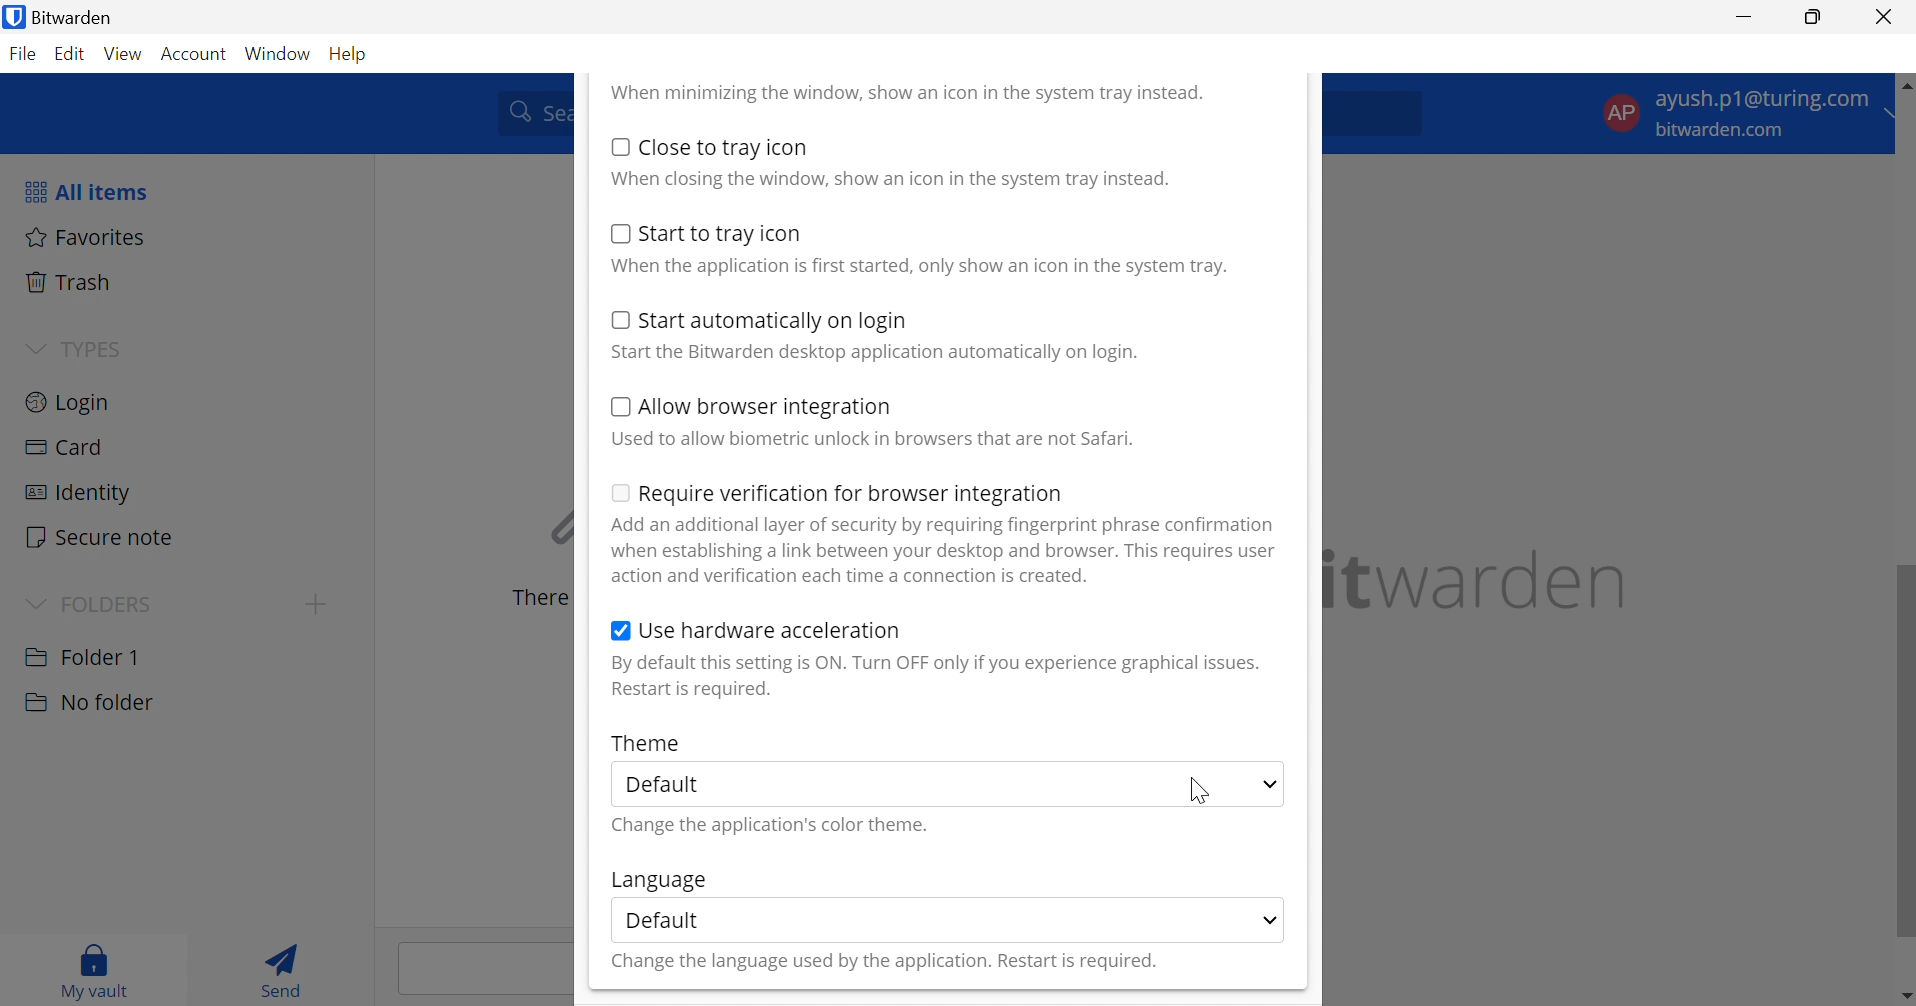  I want to click on Checkbox, so click(620, 633).